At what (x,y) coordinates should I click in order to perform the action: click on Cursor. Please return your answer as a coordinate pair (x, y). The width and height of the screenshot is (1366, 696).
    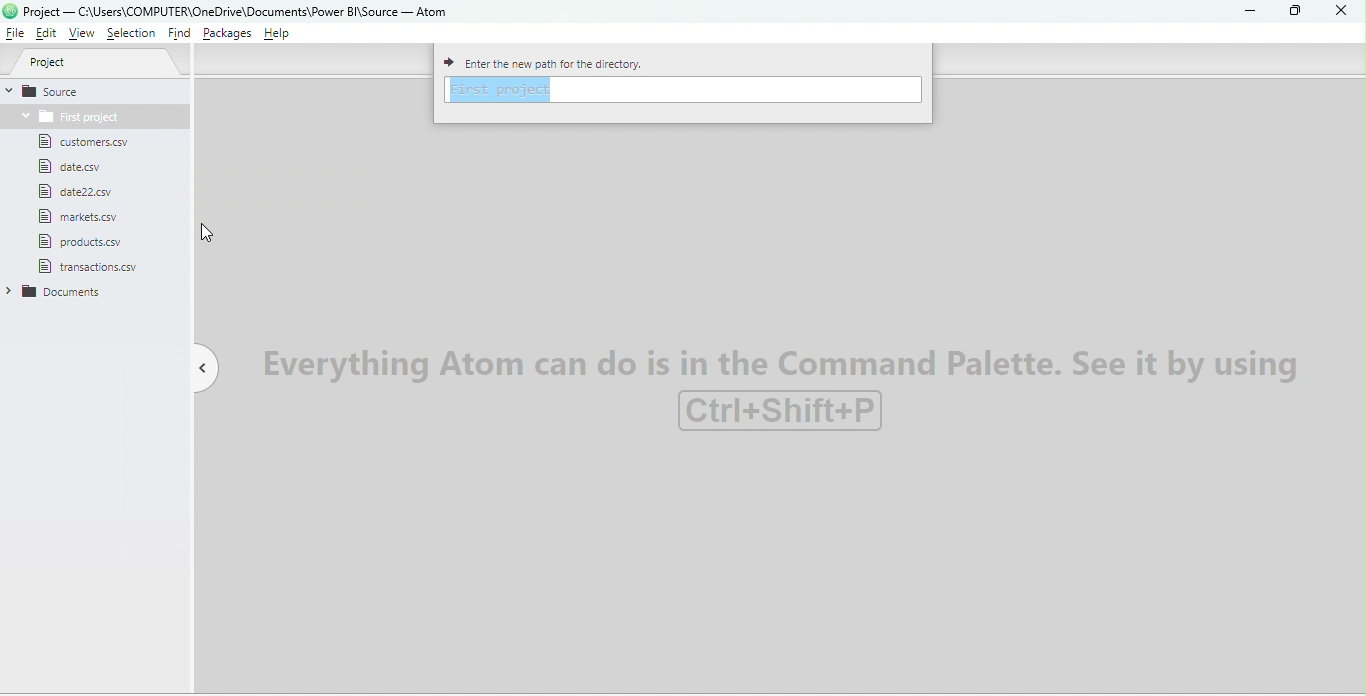
    Looking at the image, I should click on (208, 231).